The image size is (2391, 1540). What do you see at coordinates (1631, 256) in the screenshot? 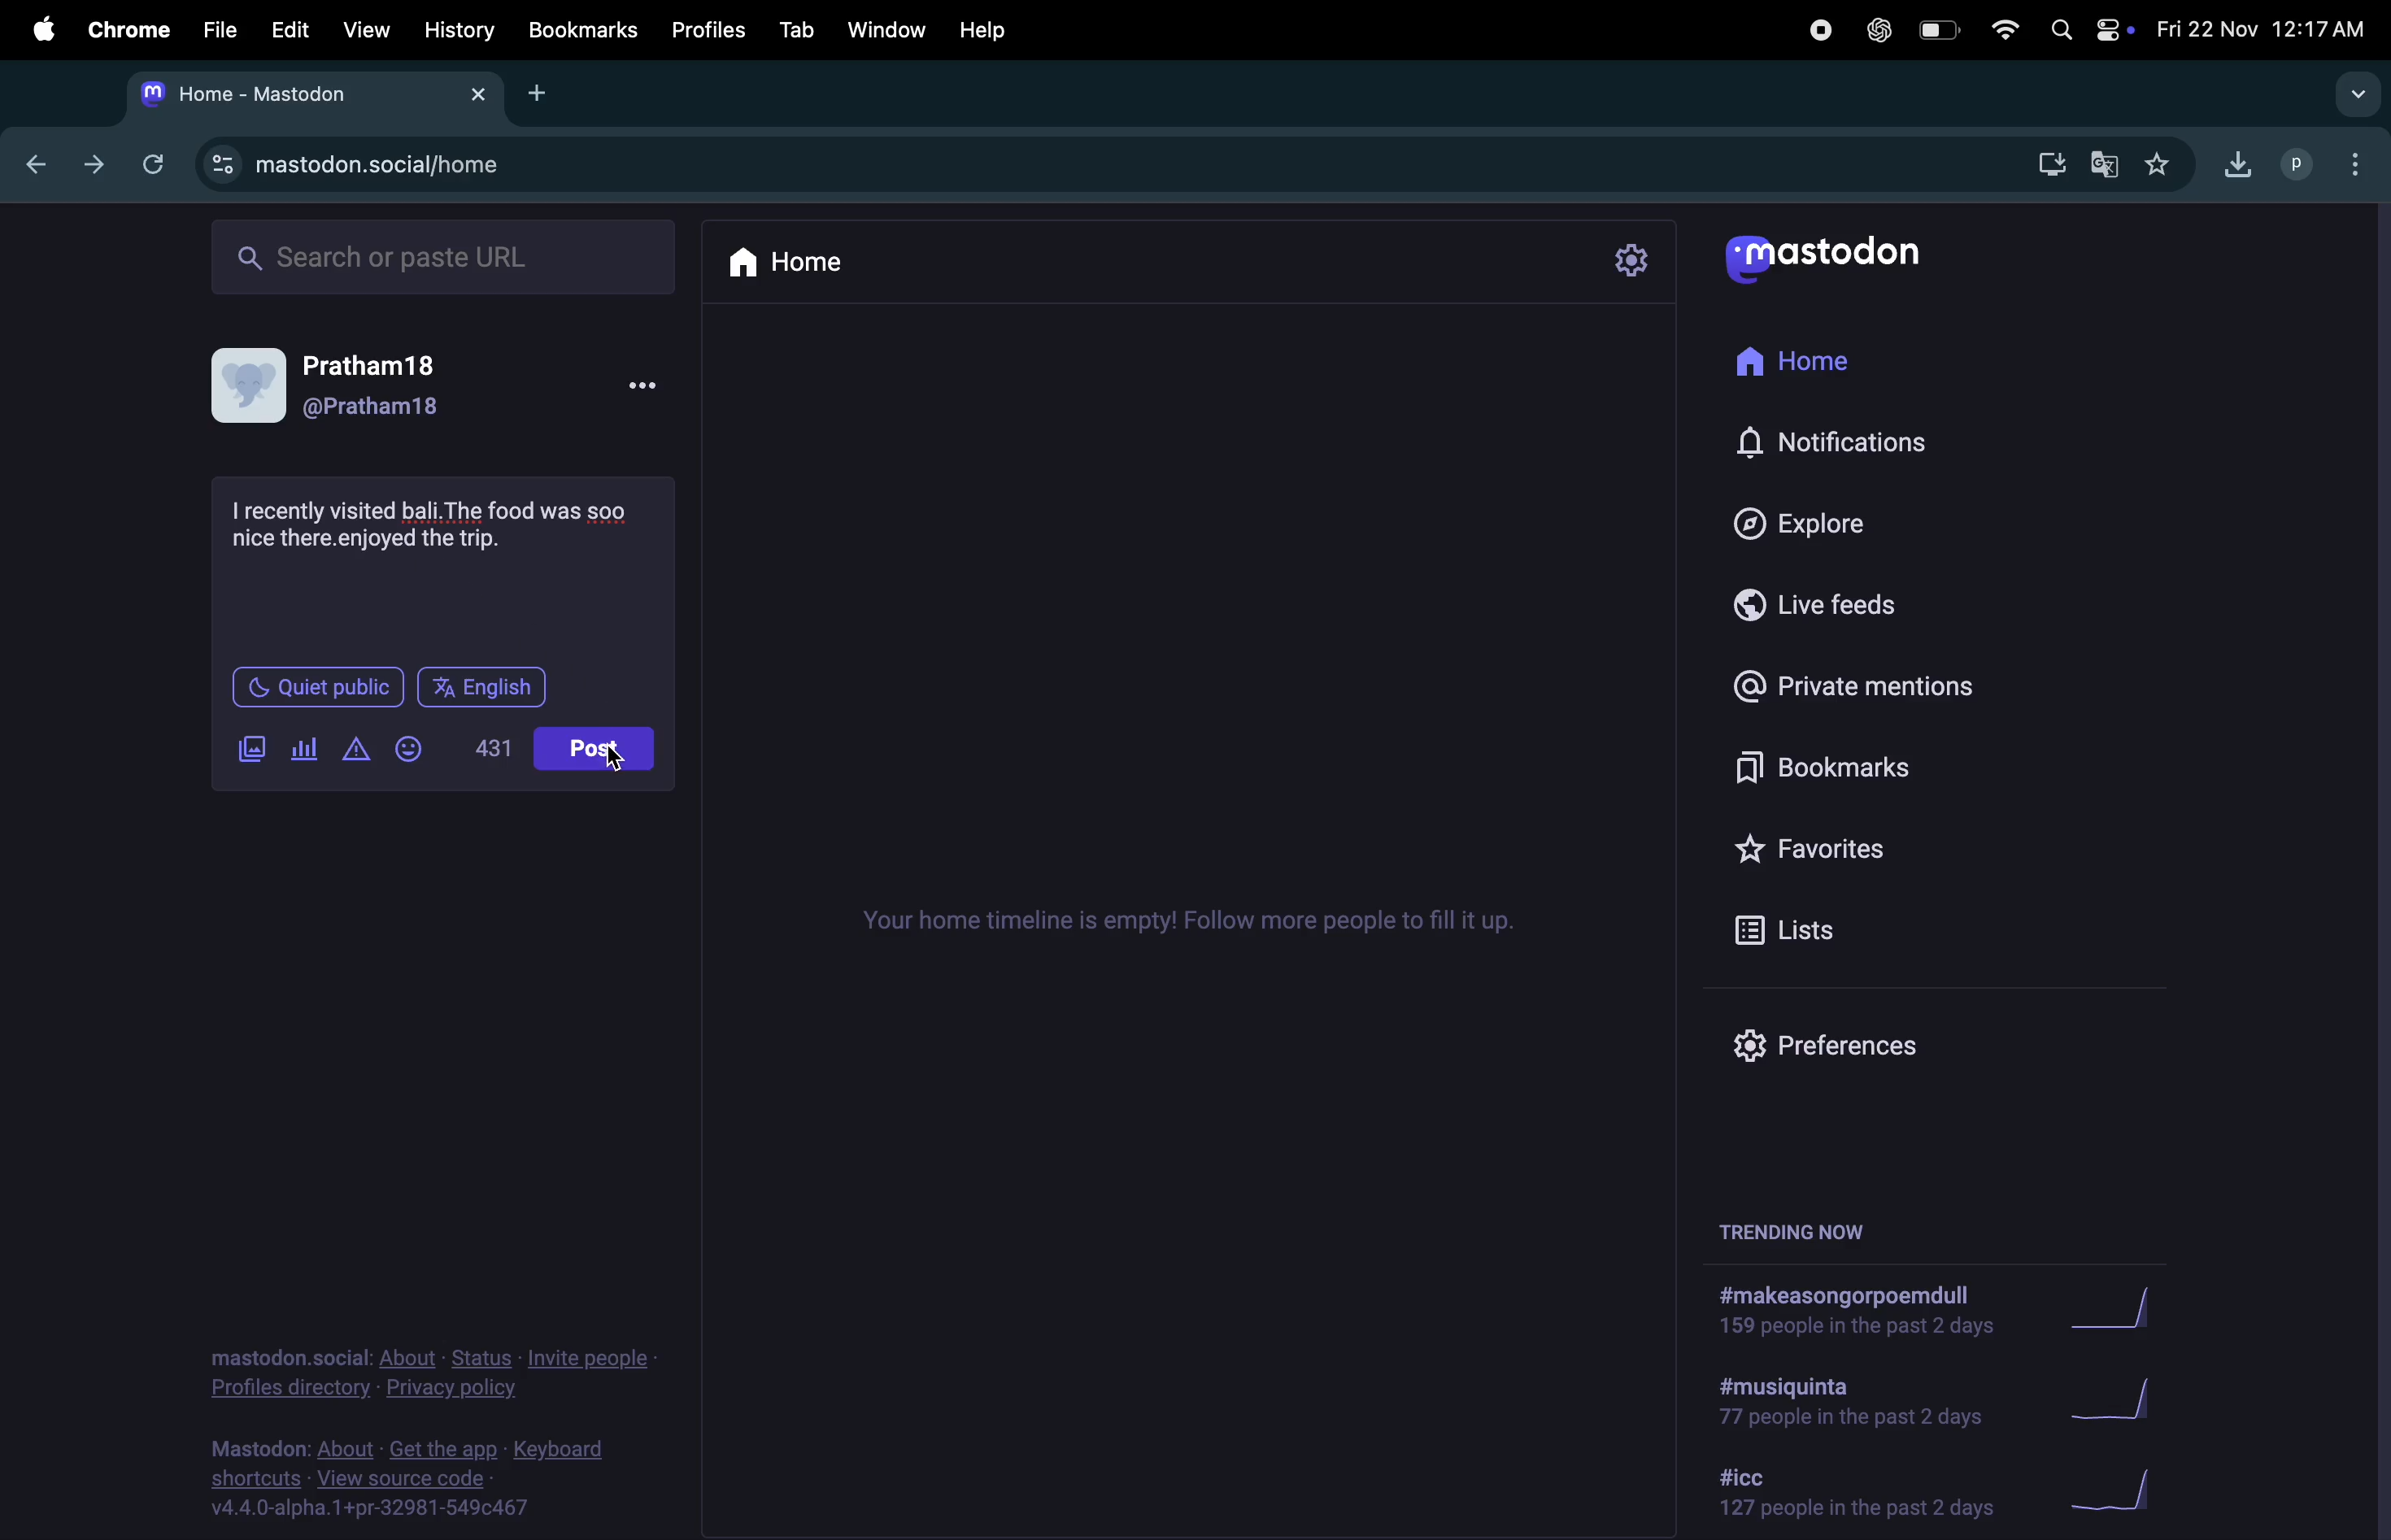
I see `settings` at bounding box center [1631, 256].